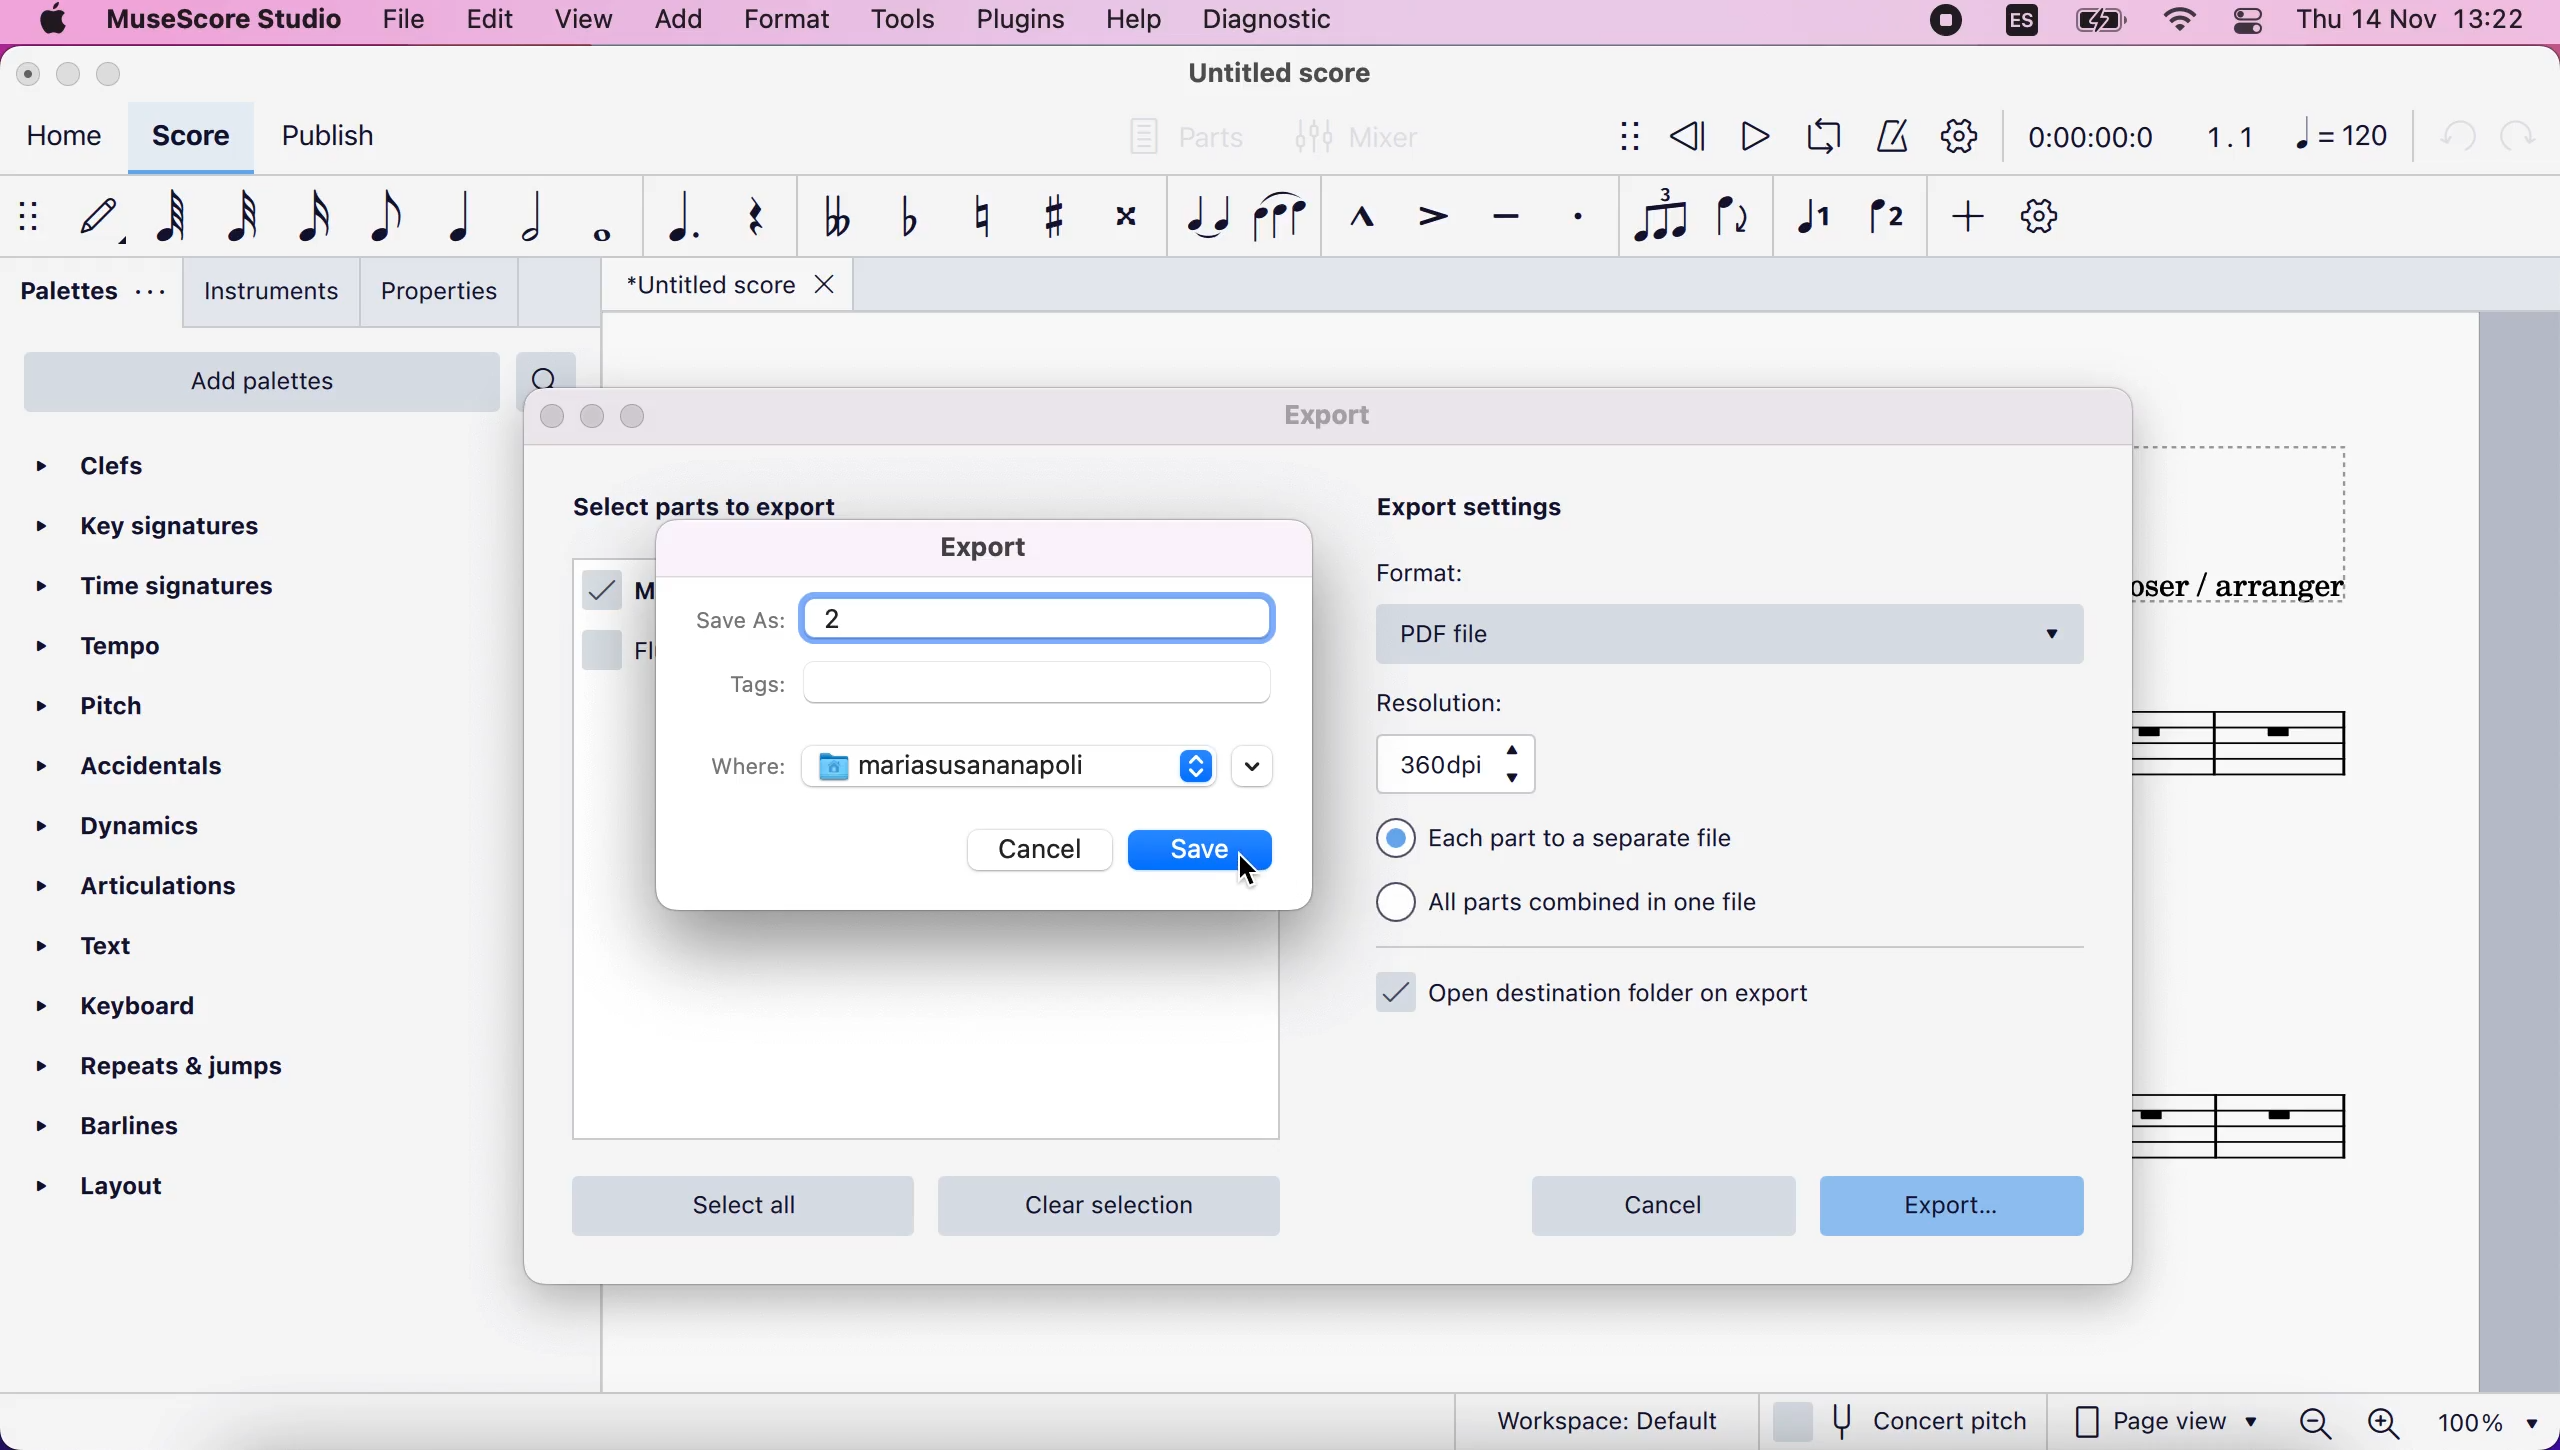 This screenshot has width=2560, height=1450. What do you see at coordinates (1664, 1205) in the screenshot?
I see `cancel` at bounding box center [1664, 1205].